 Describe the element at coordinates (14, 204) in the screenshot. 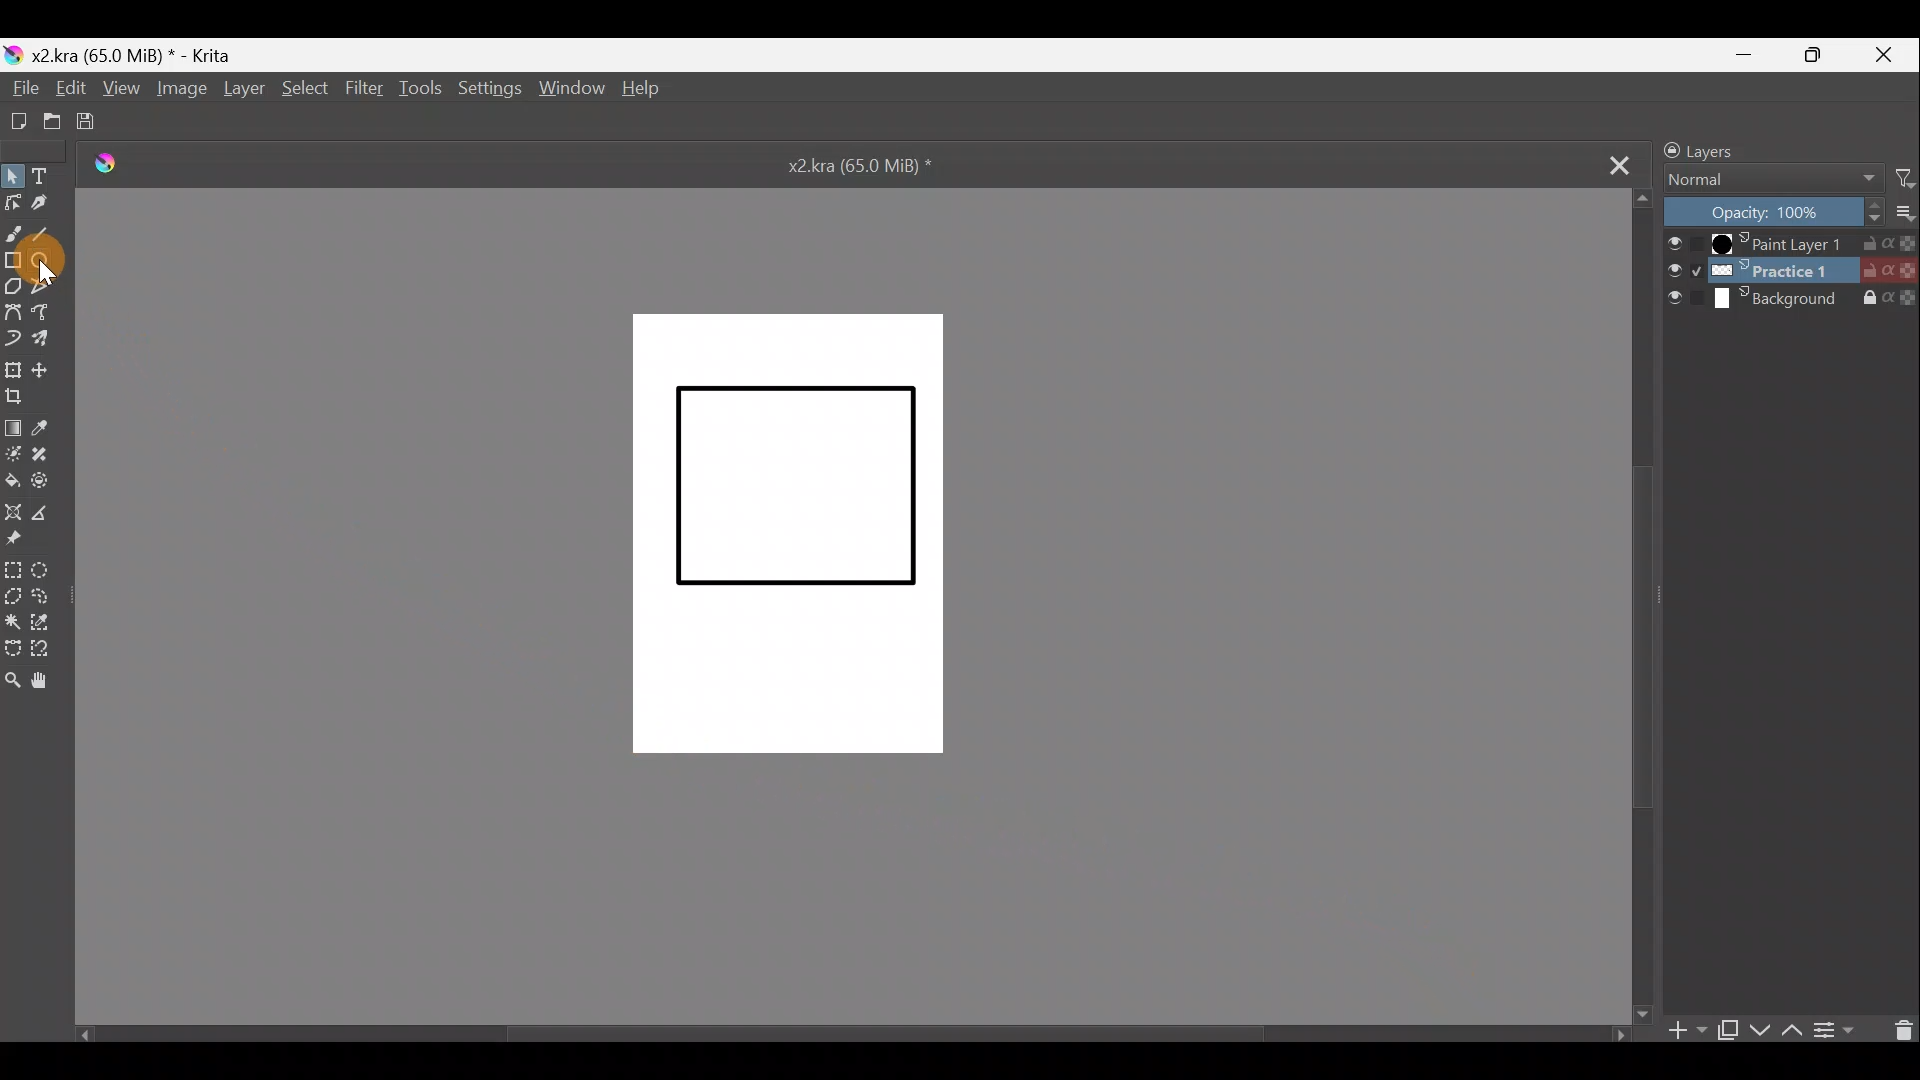

I see `Edit shapes tool` at that location.